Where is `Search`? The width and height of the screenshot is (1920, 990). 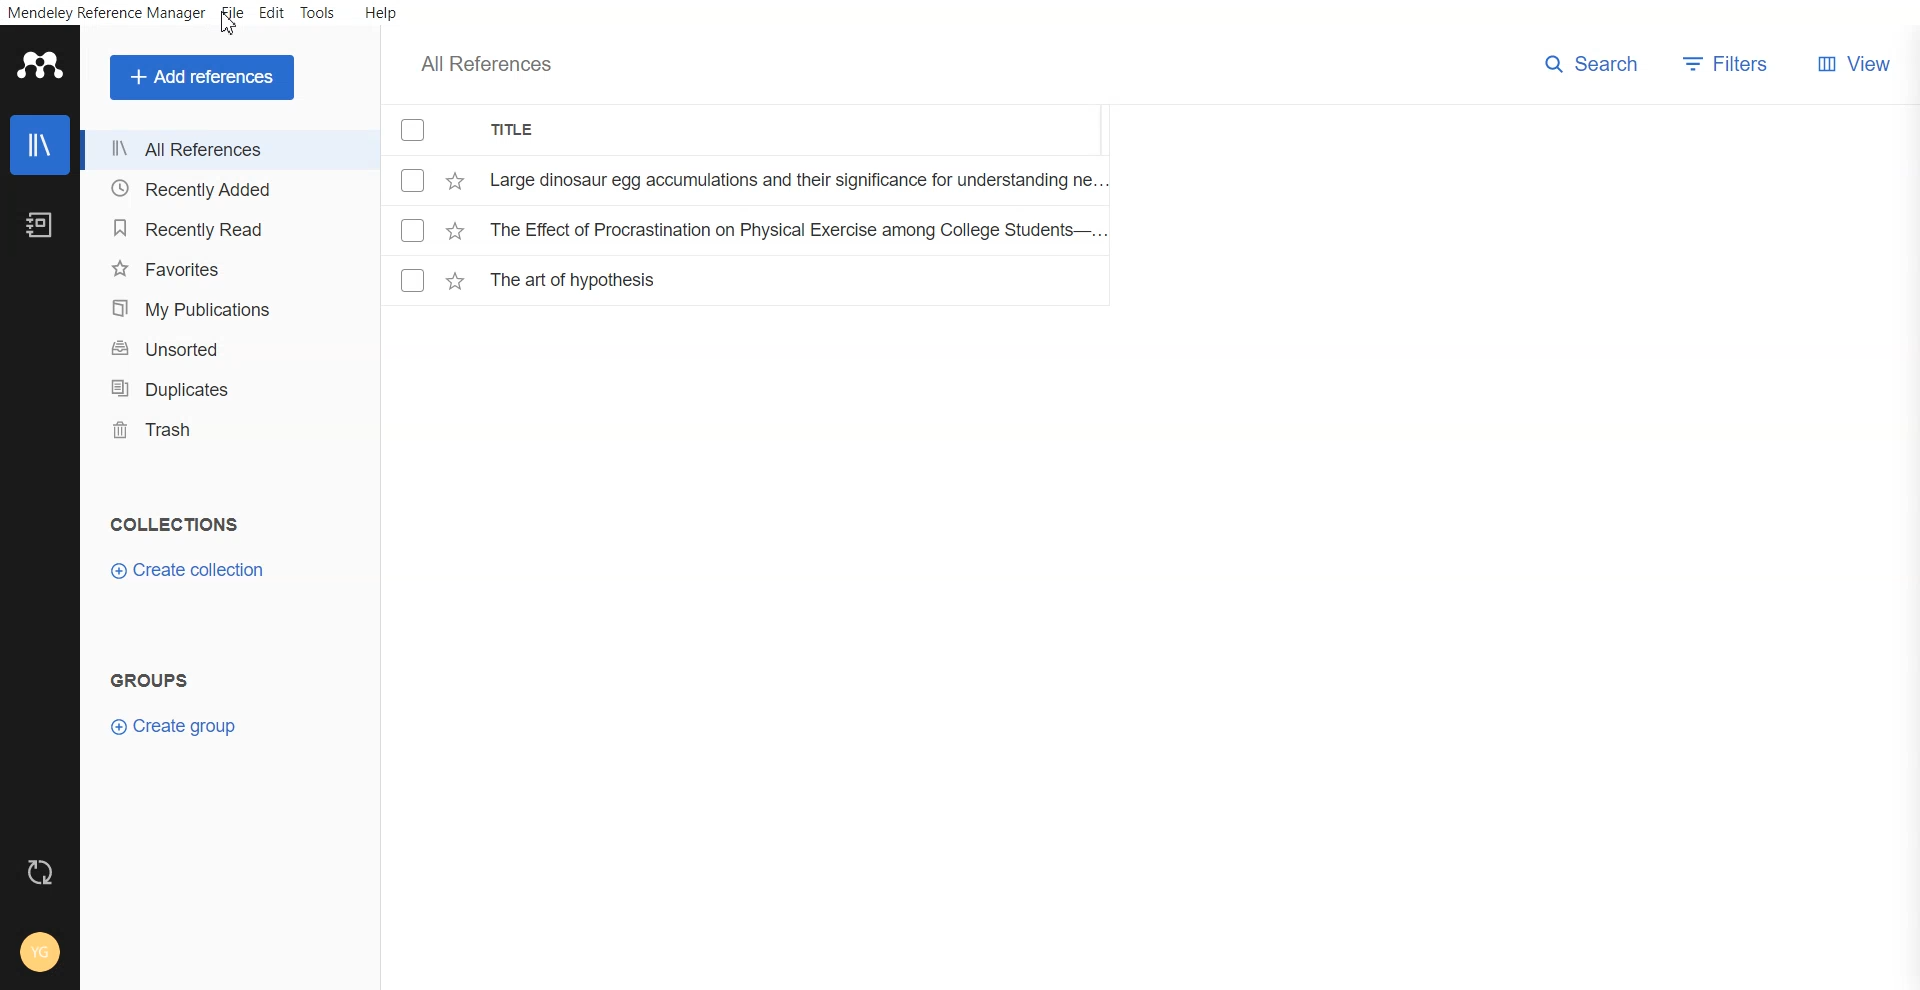
Search is located at coordinates (1591, 64).